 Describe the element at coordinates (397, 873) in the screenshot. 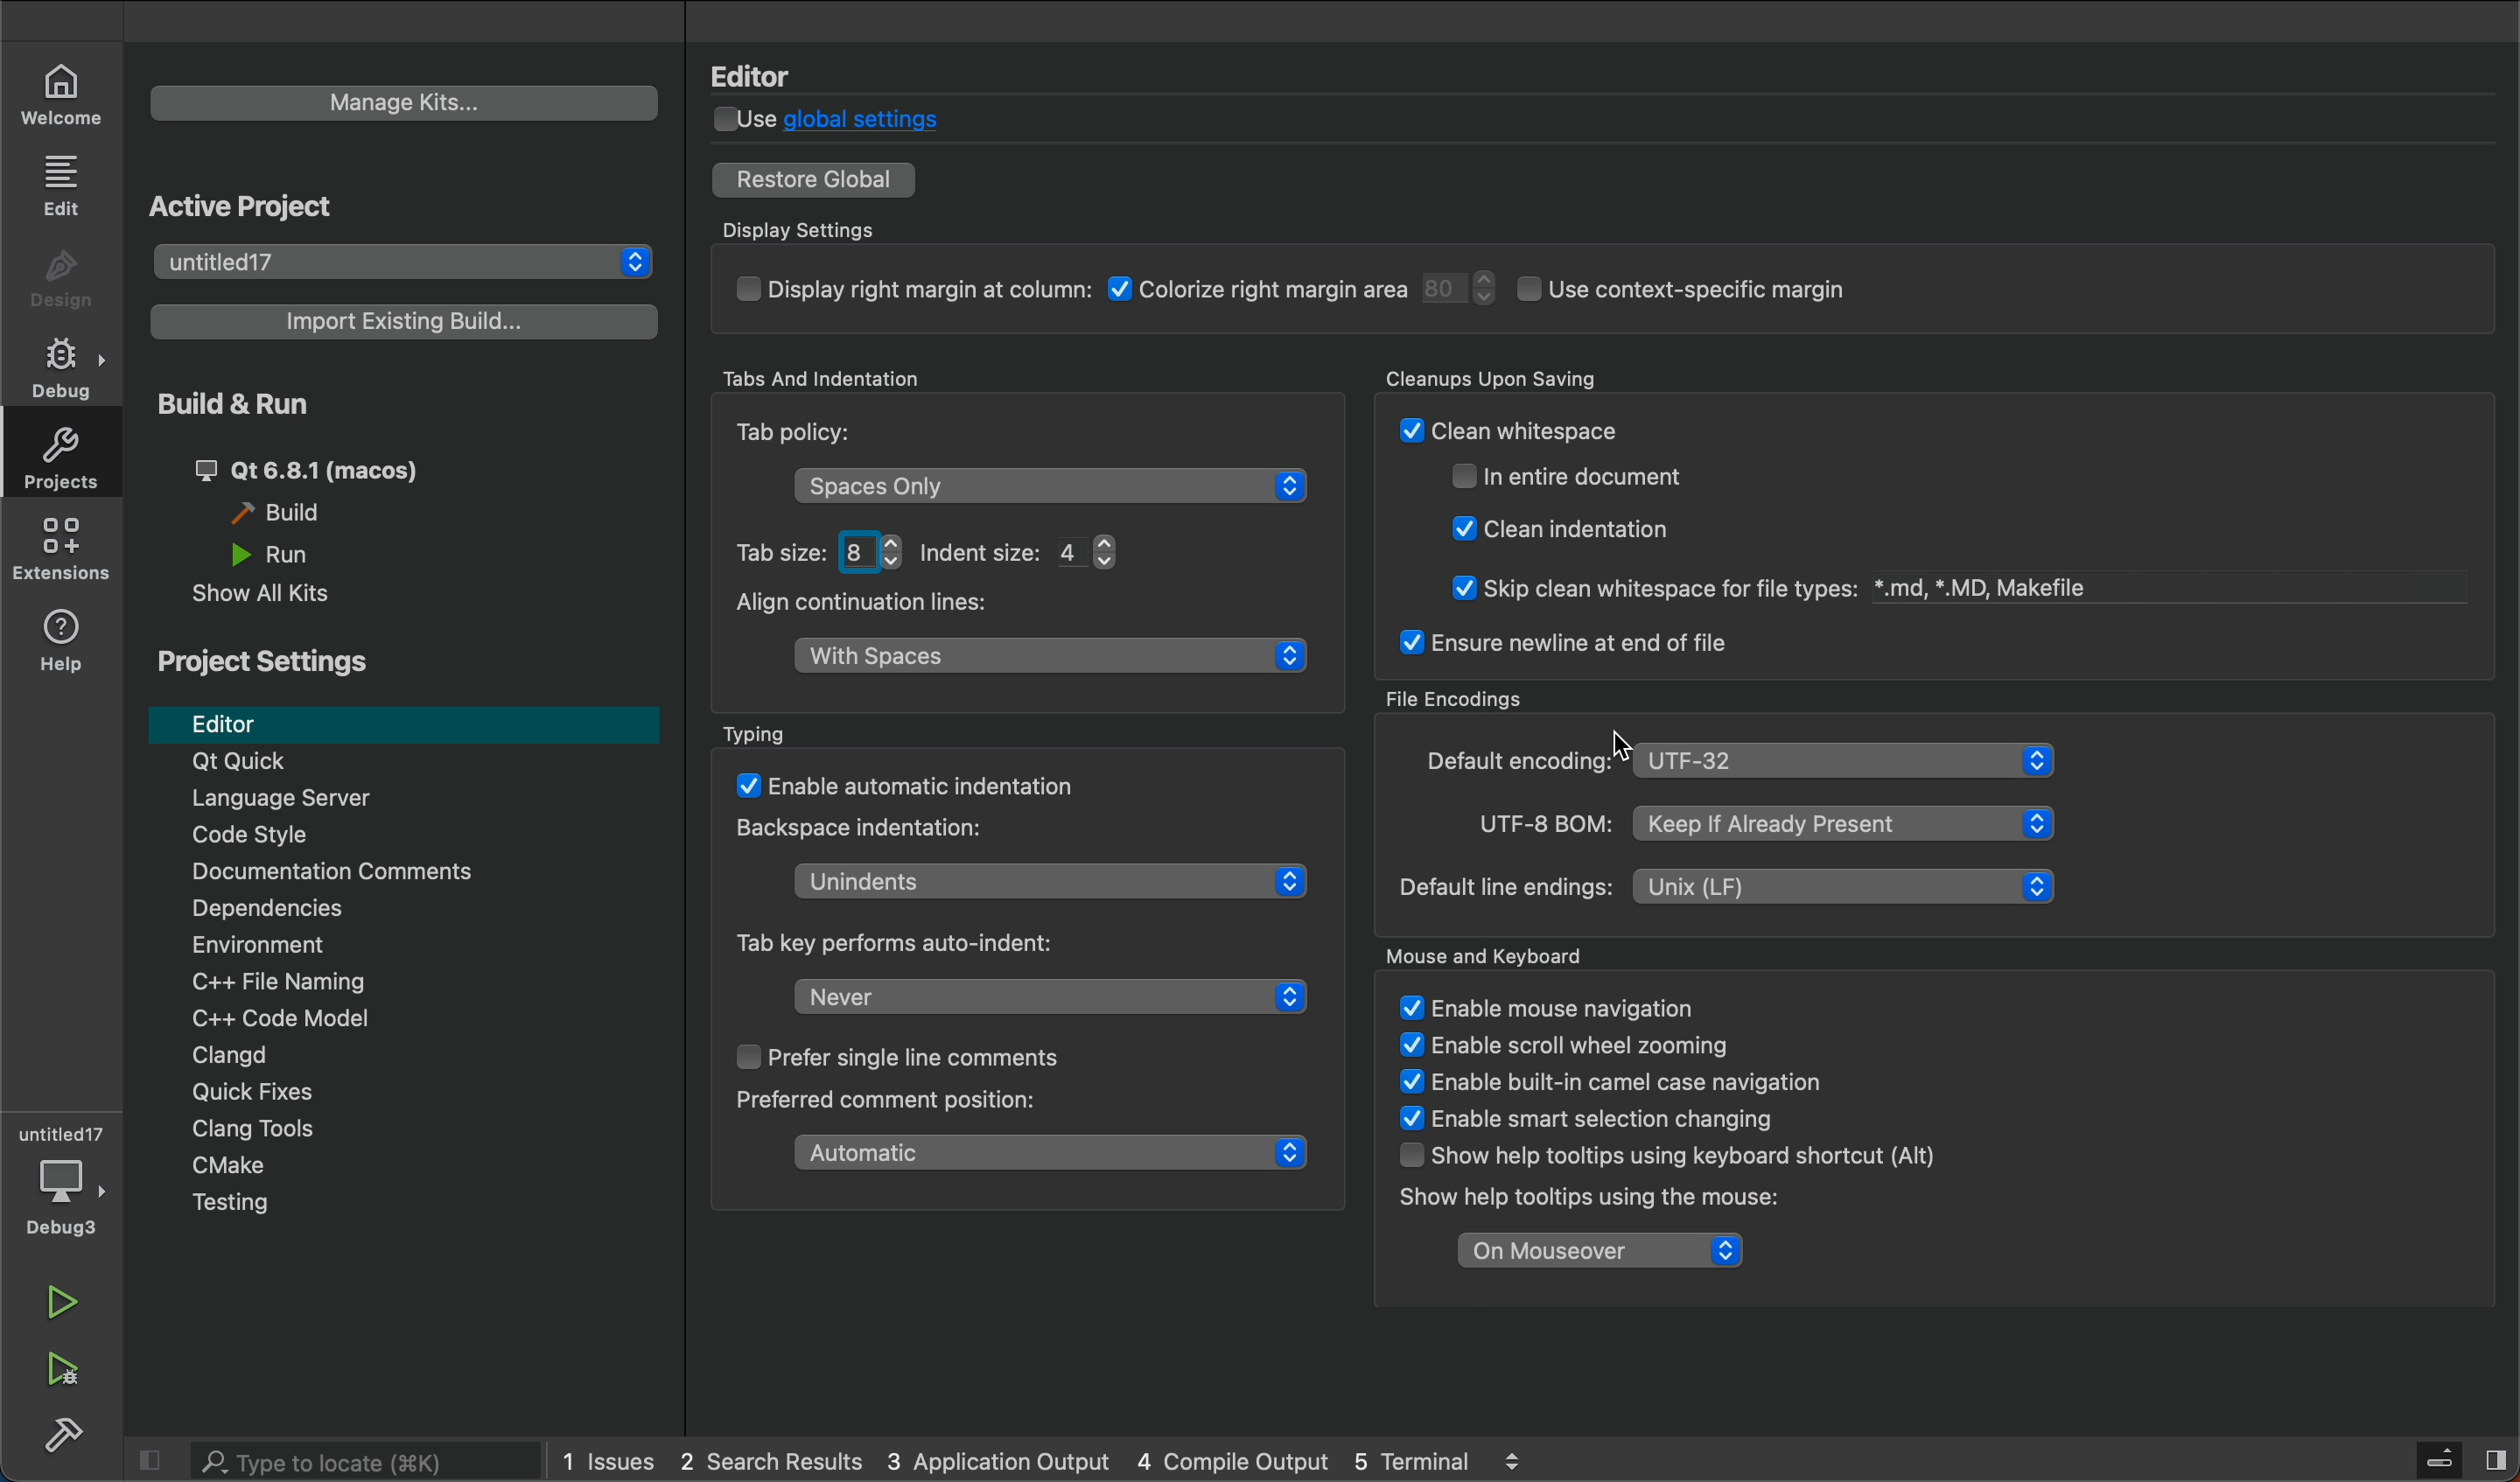

I see `Documentation comments` at that location.